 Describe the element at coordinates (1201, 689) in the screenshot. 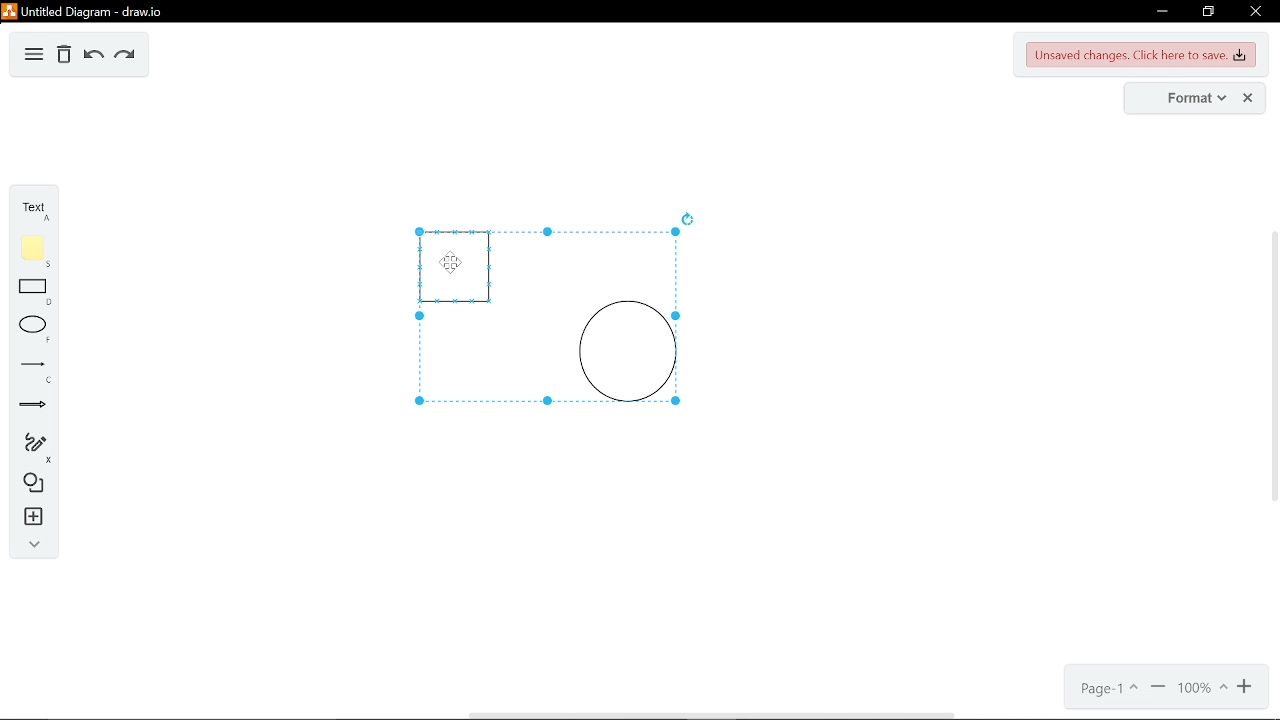

I see `current zoom` at that location.